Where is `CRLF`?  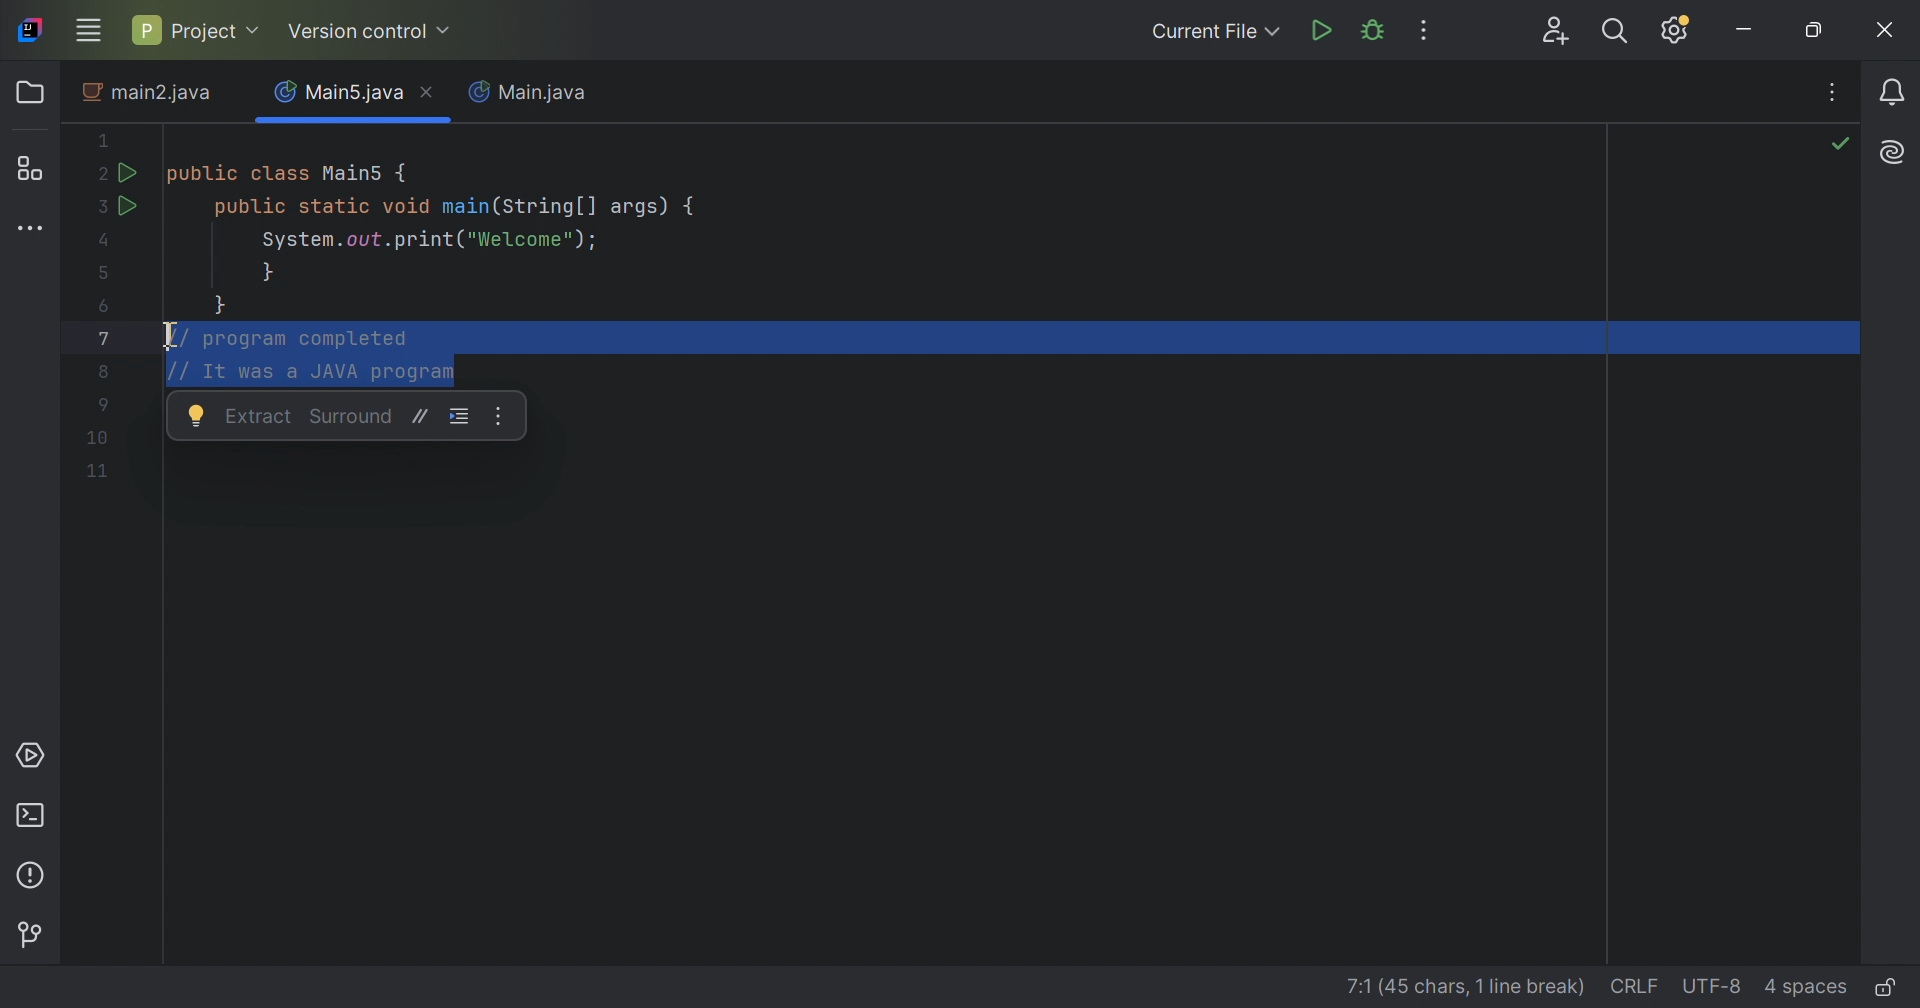 CRLF is located at coordinates (1630, 987).